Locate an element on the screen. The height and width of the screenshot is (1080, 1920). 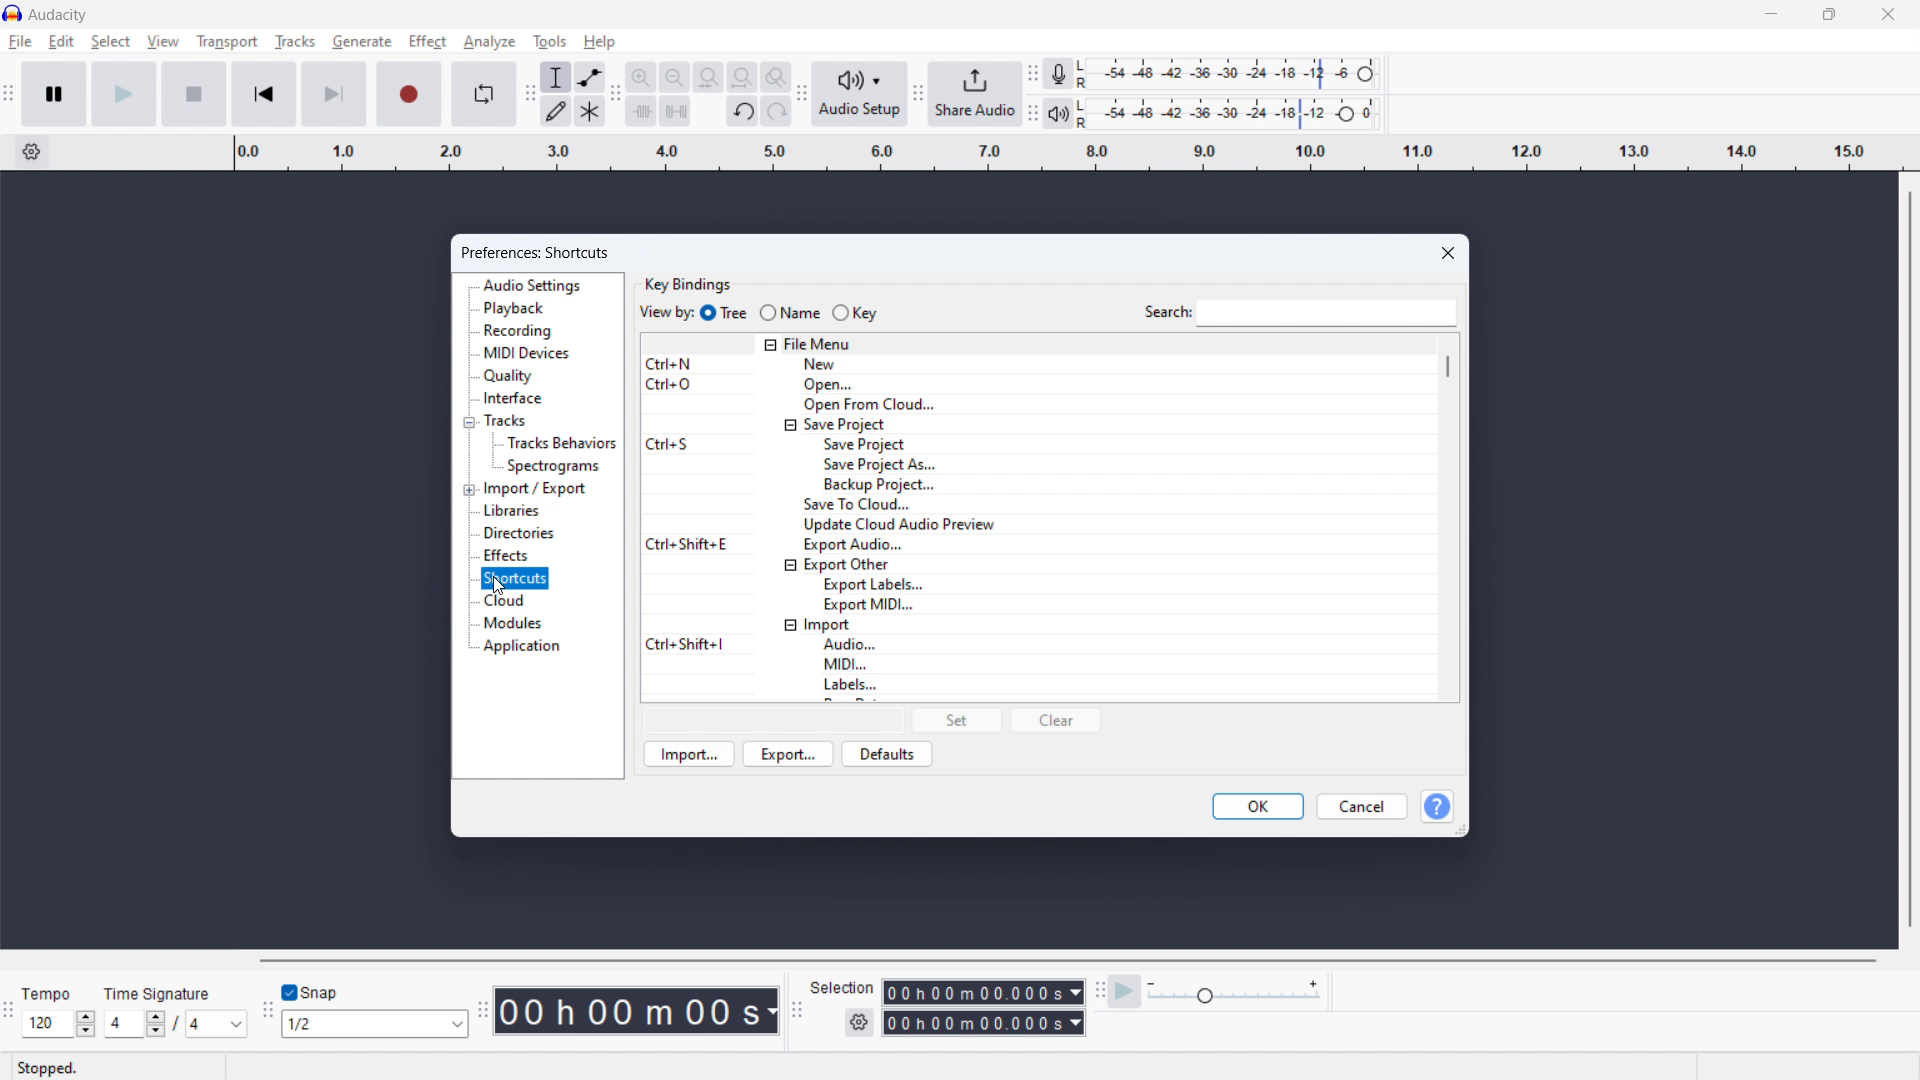
export is located at coordinates (789, 754).